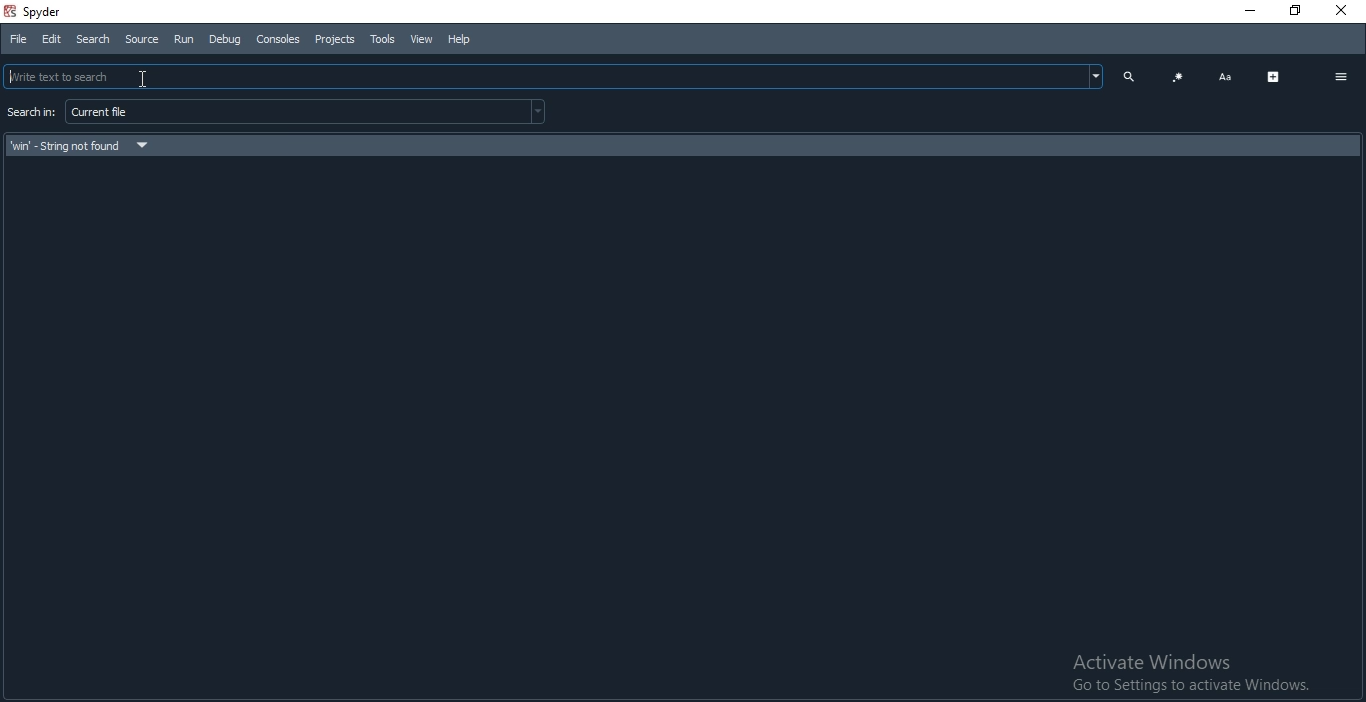  I want to click on Run, so click(182, 38).